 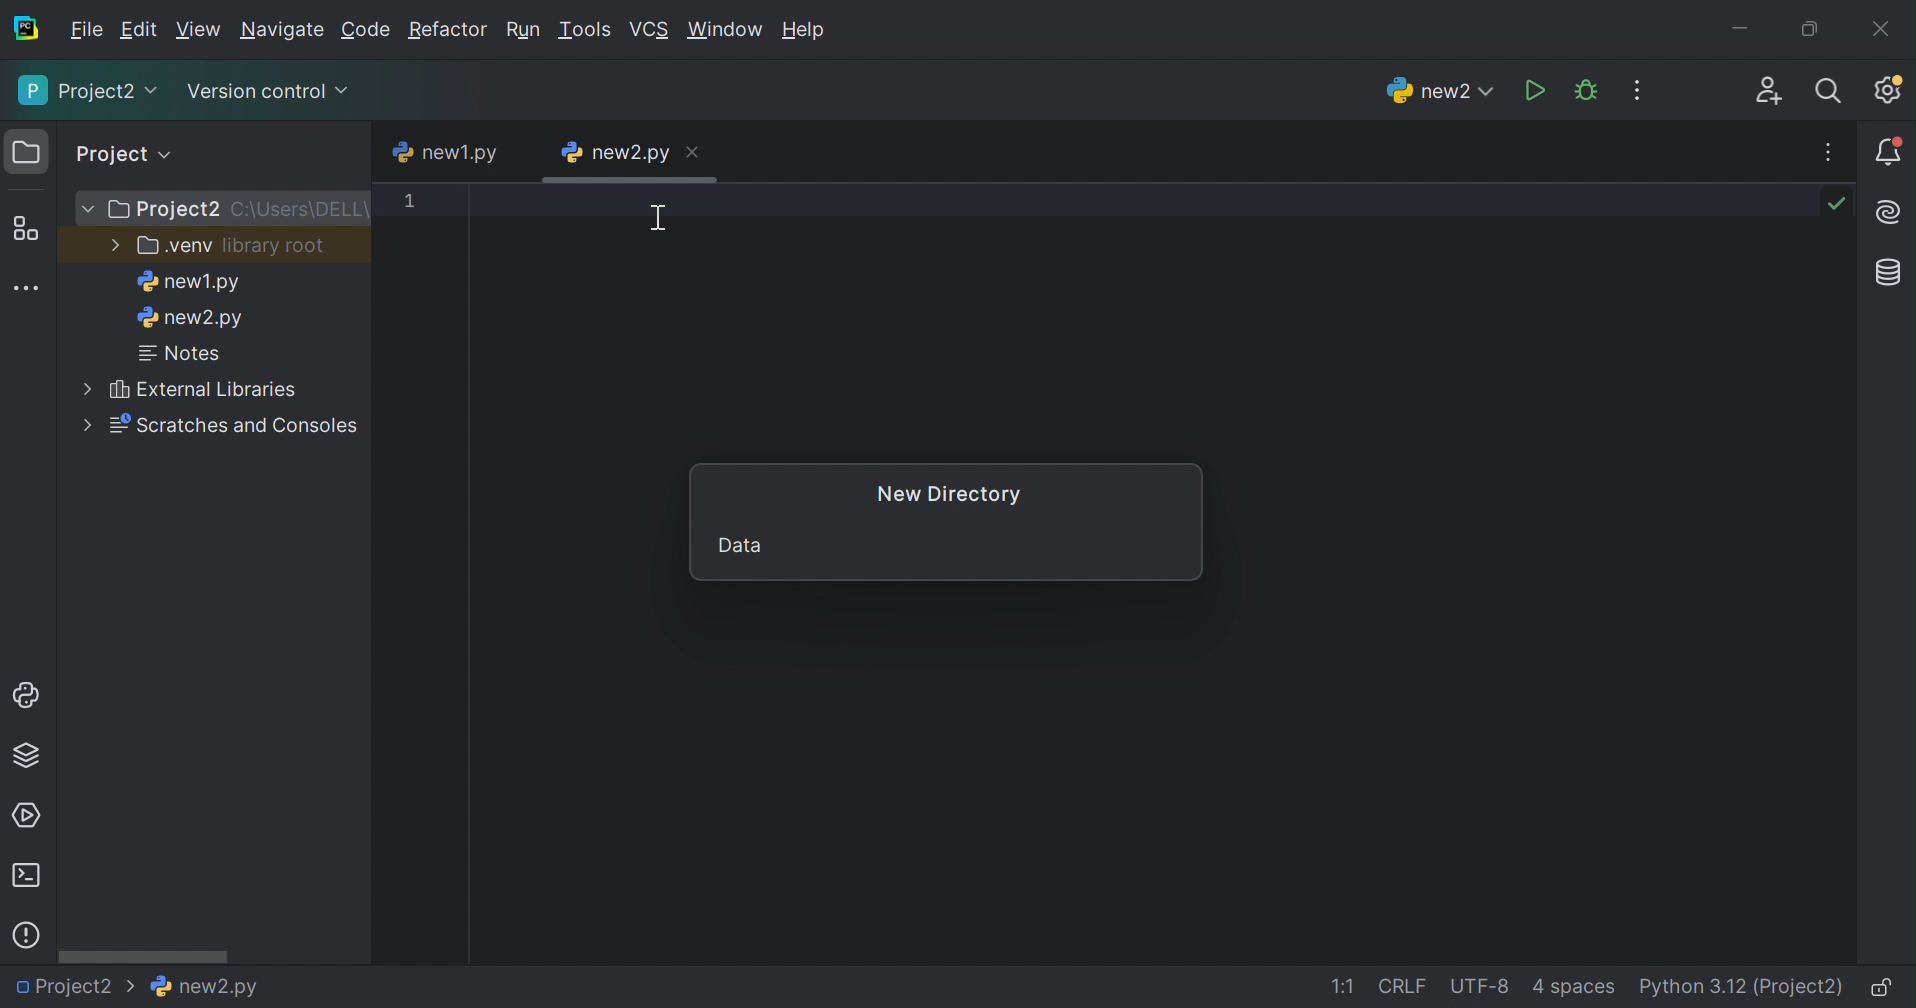 I want to click on new1.py, so click(x=448, y=150).